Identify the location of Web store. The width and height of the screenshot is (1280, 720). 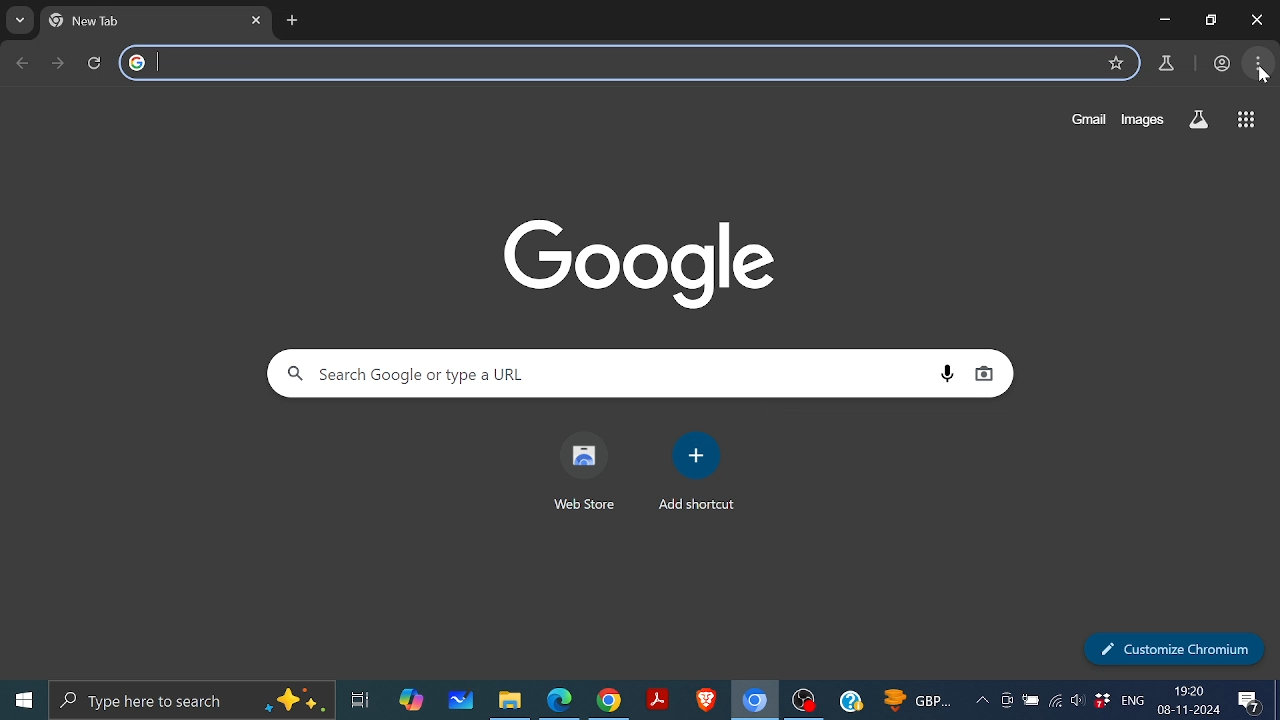
(584, 479).